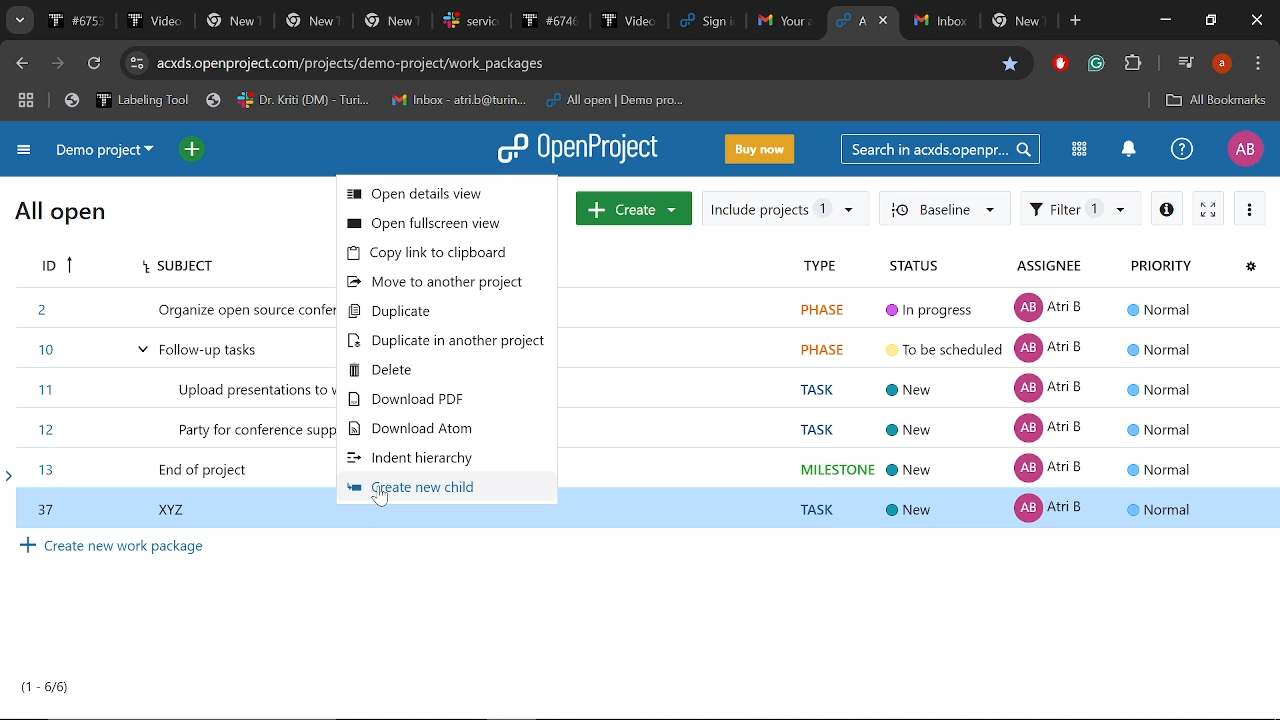  I want to click on Indent hierarchy, so click(430, 459).